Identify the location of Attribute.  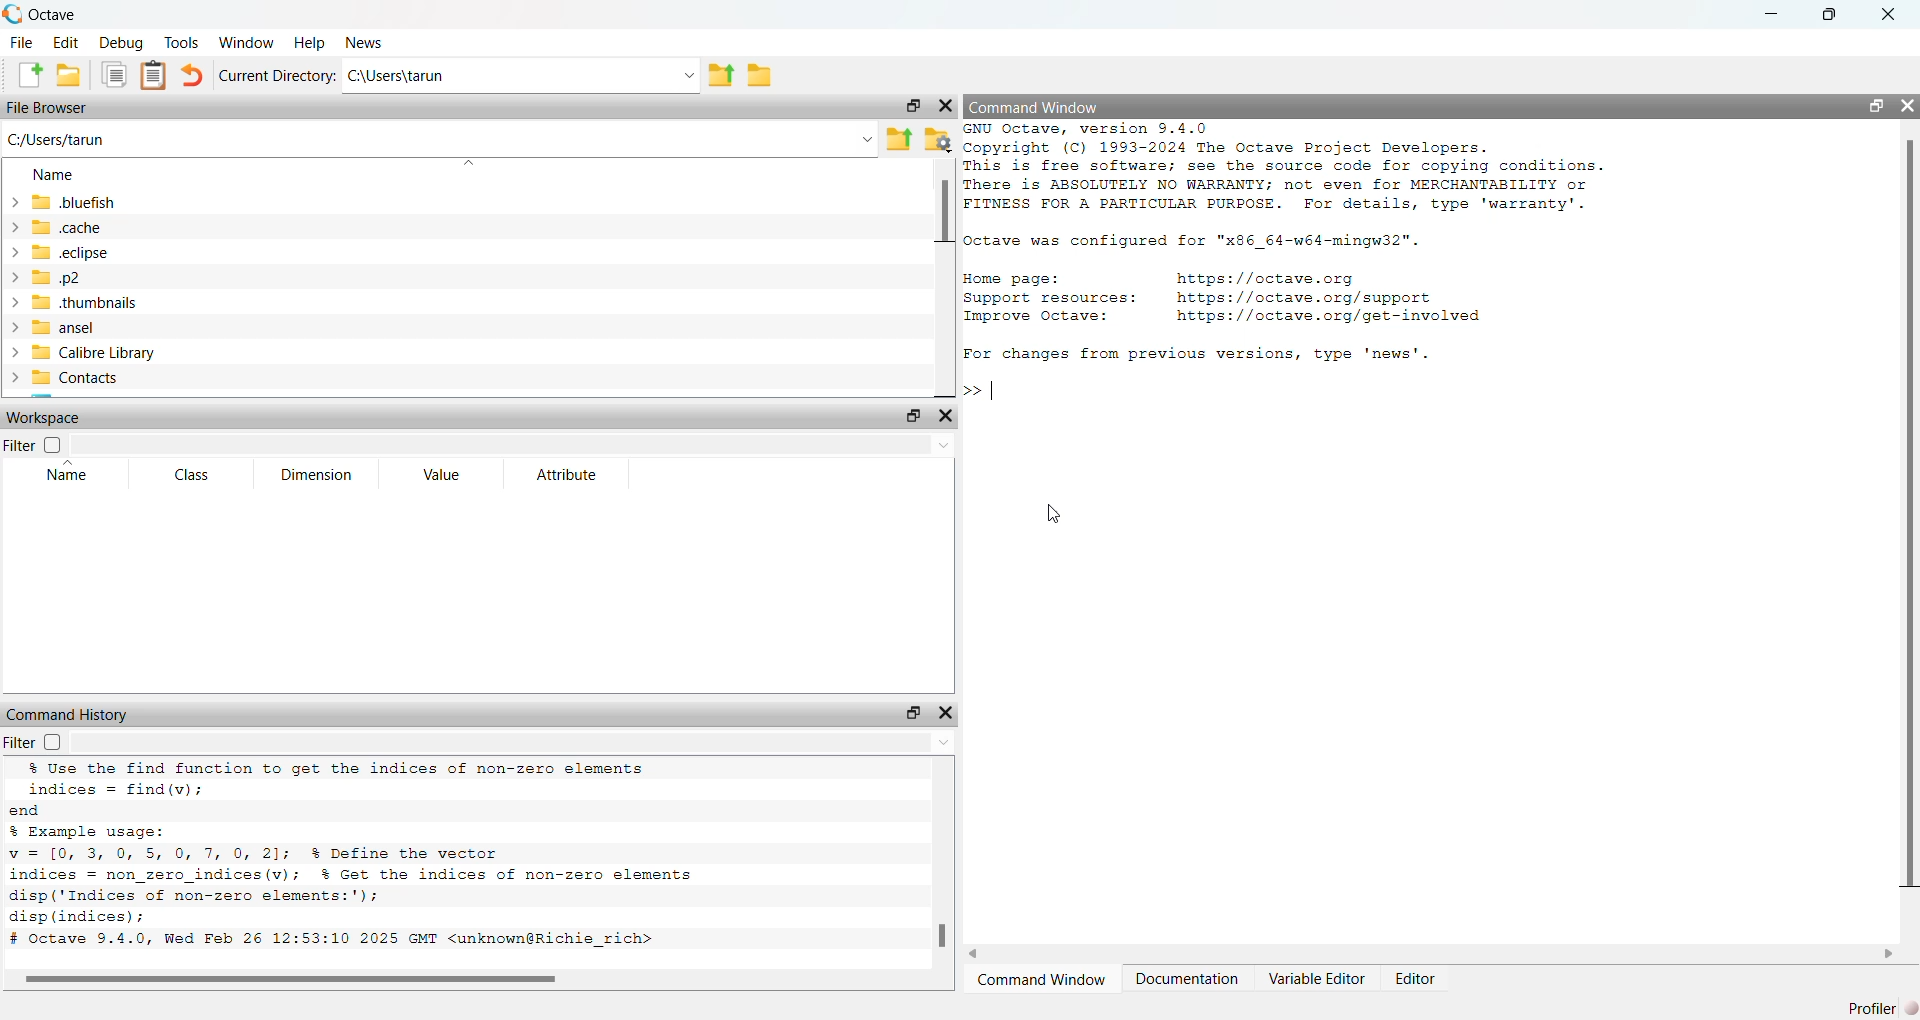
(571, 477).